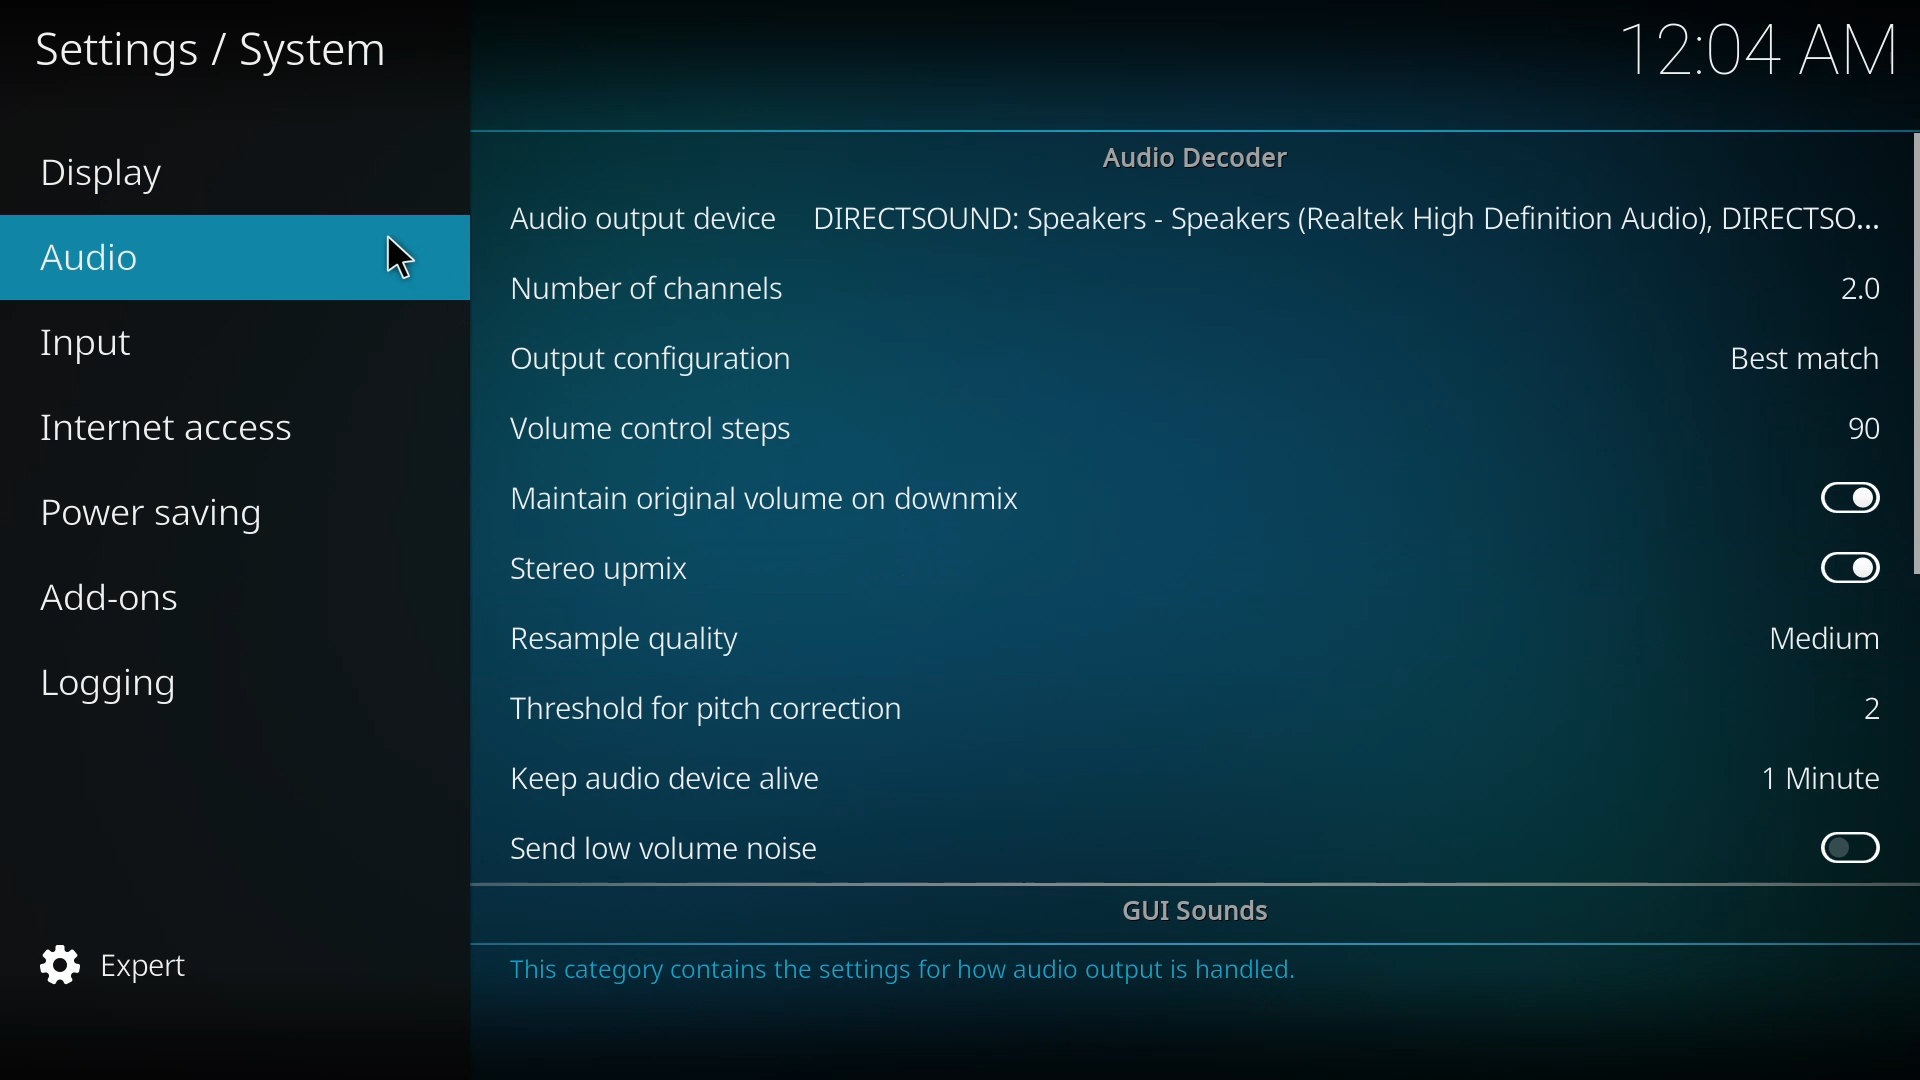  Describe the element at coordinates (714, 707) in the screenshot. I see `threshold` at that location.